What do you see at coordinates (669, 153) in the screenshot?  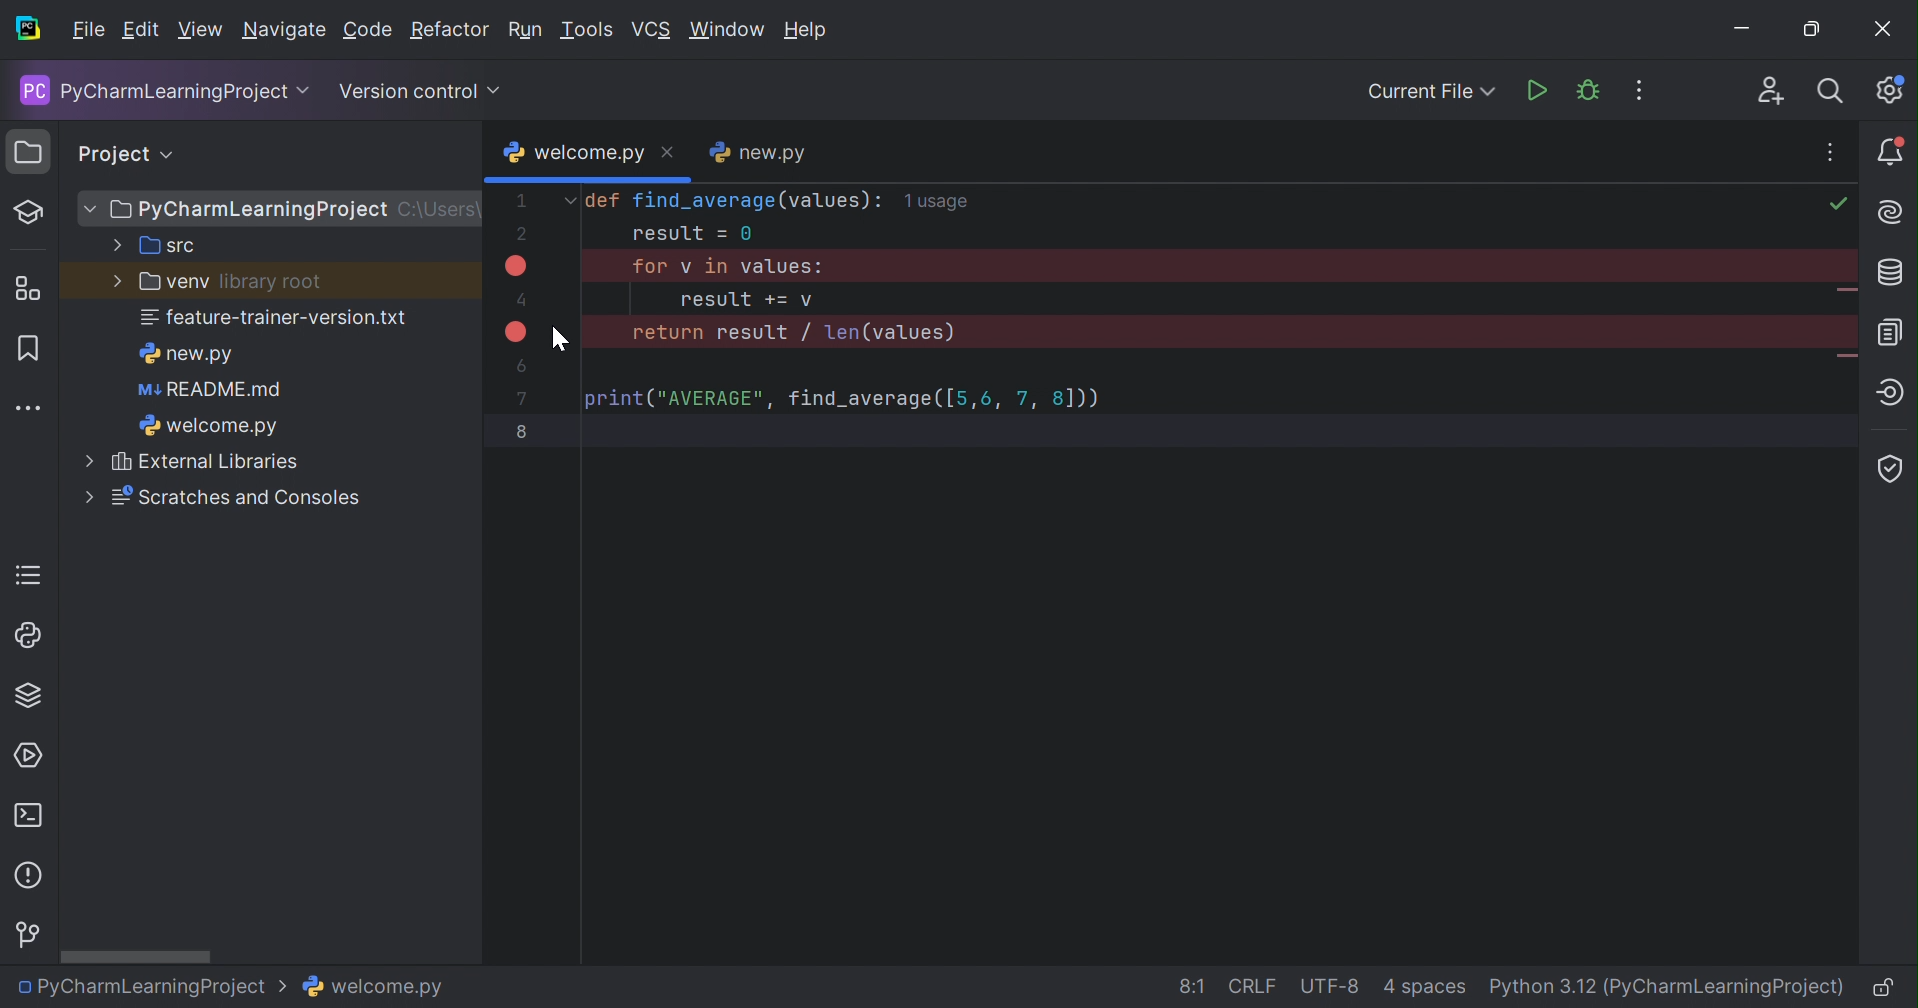 I see `Close` at bounding box center [669, 153].